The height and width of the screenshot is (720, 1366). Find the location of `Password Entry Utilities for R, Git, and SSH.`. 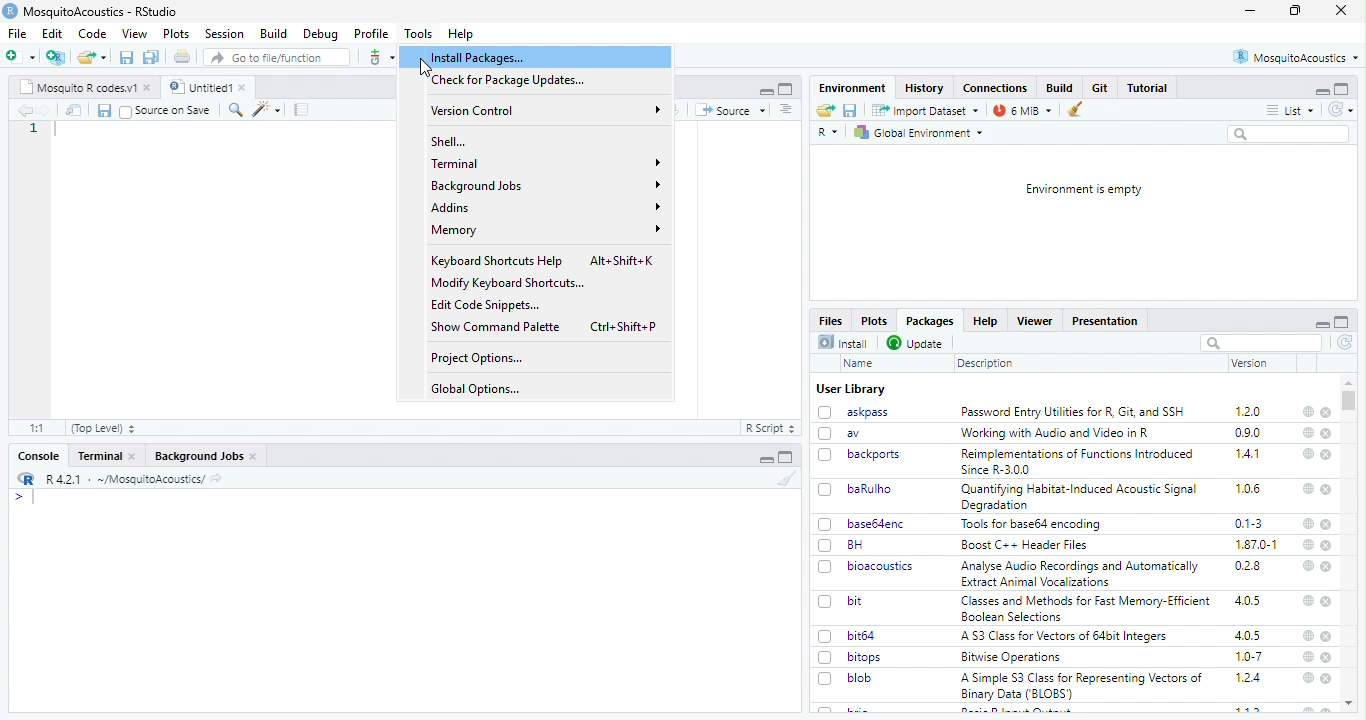

Password Entry Utilities for R, Git, and SSH. is located at coordinates (1075, 411).